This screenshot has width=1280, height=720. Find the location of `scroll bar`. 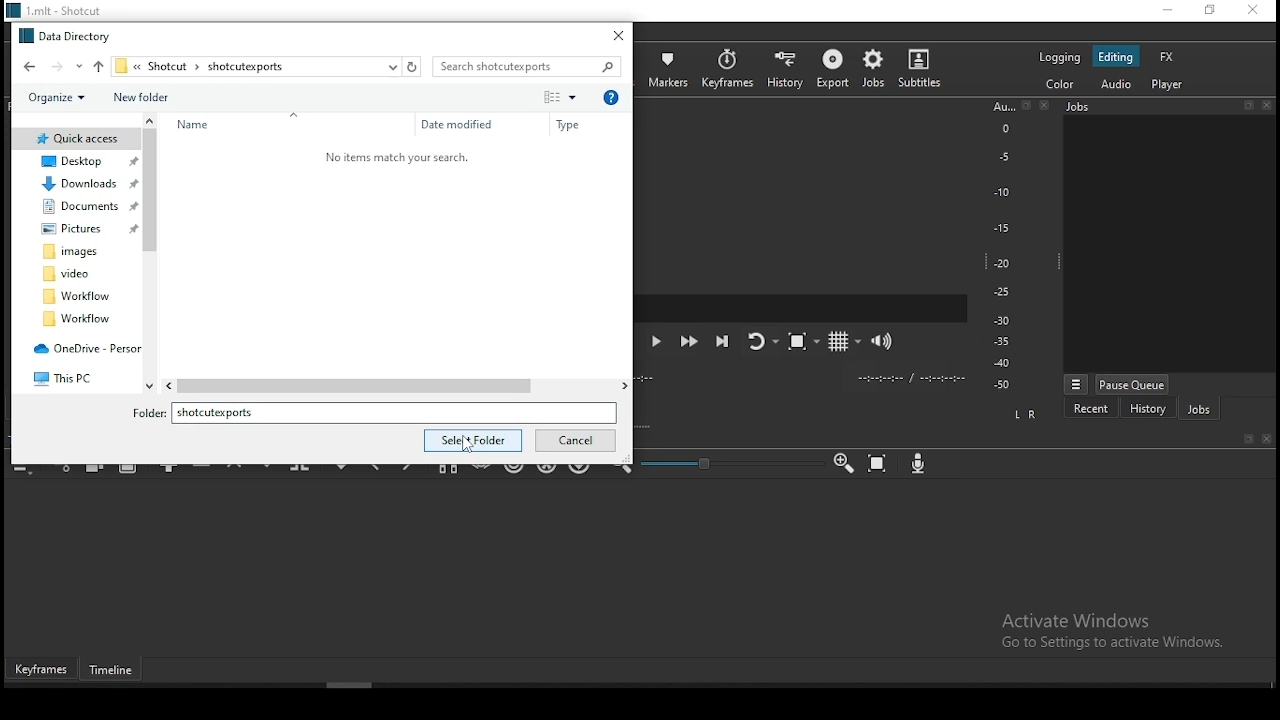

scroll bar is located at coordinates (151, 256).